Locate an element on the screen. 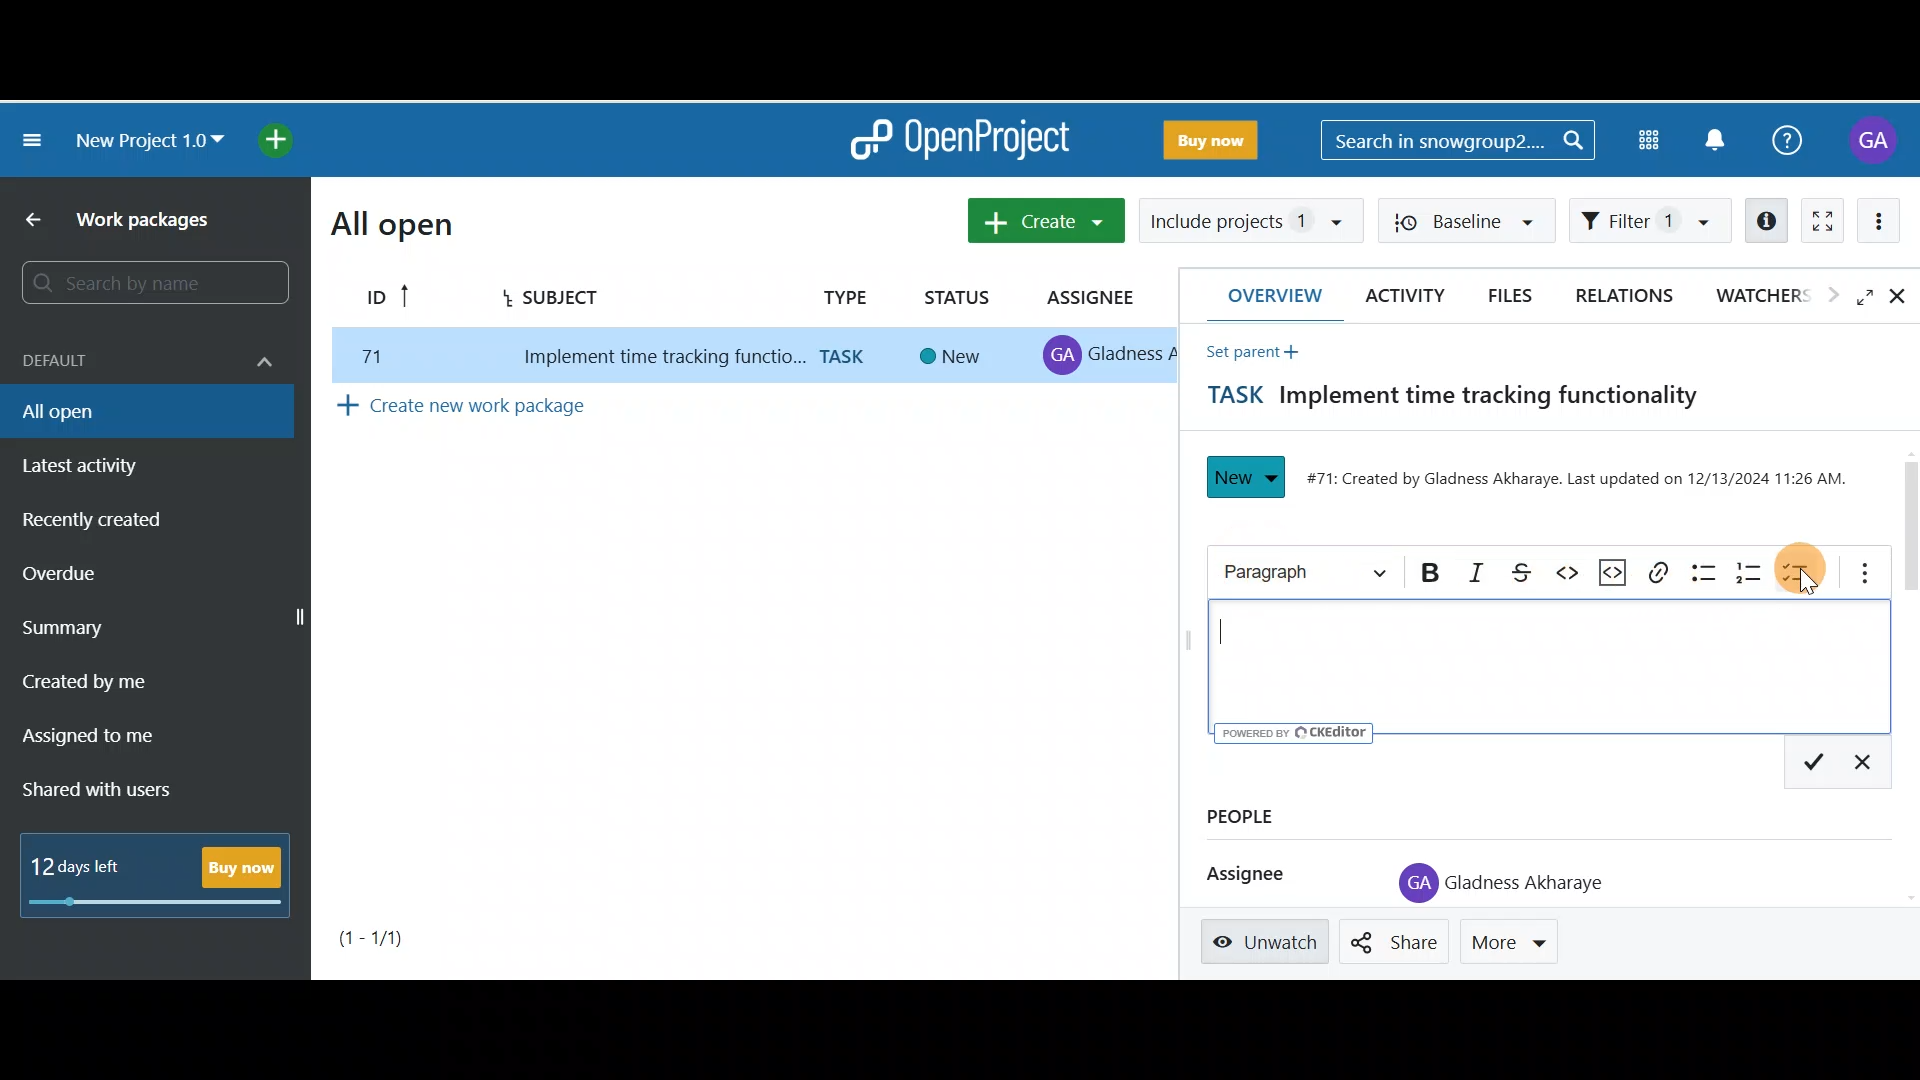 The height and width of the screenshot is (1080, 1920). Account name is located at coordinates (1872, 141).